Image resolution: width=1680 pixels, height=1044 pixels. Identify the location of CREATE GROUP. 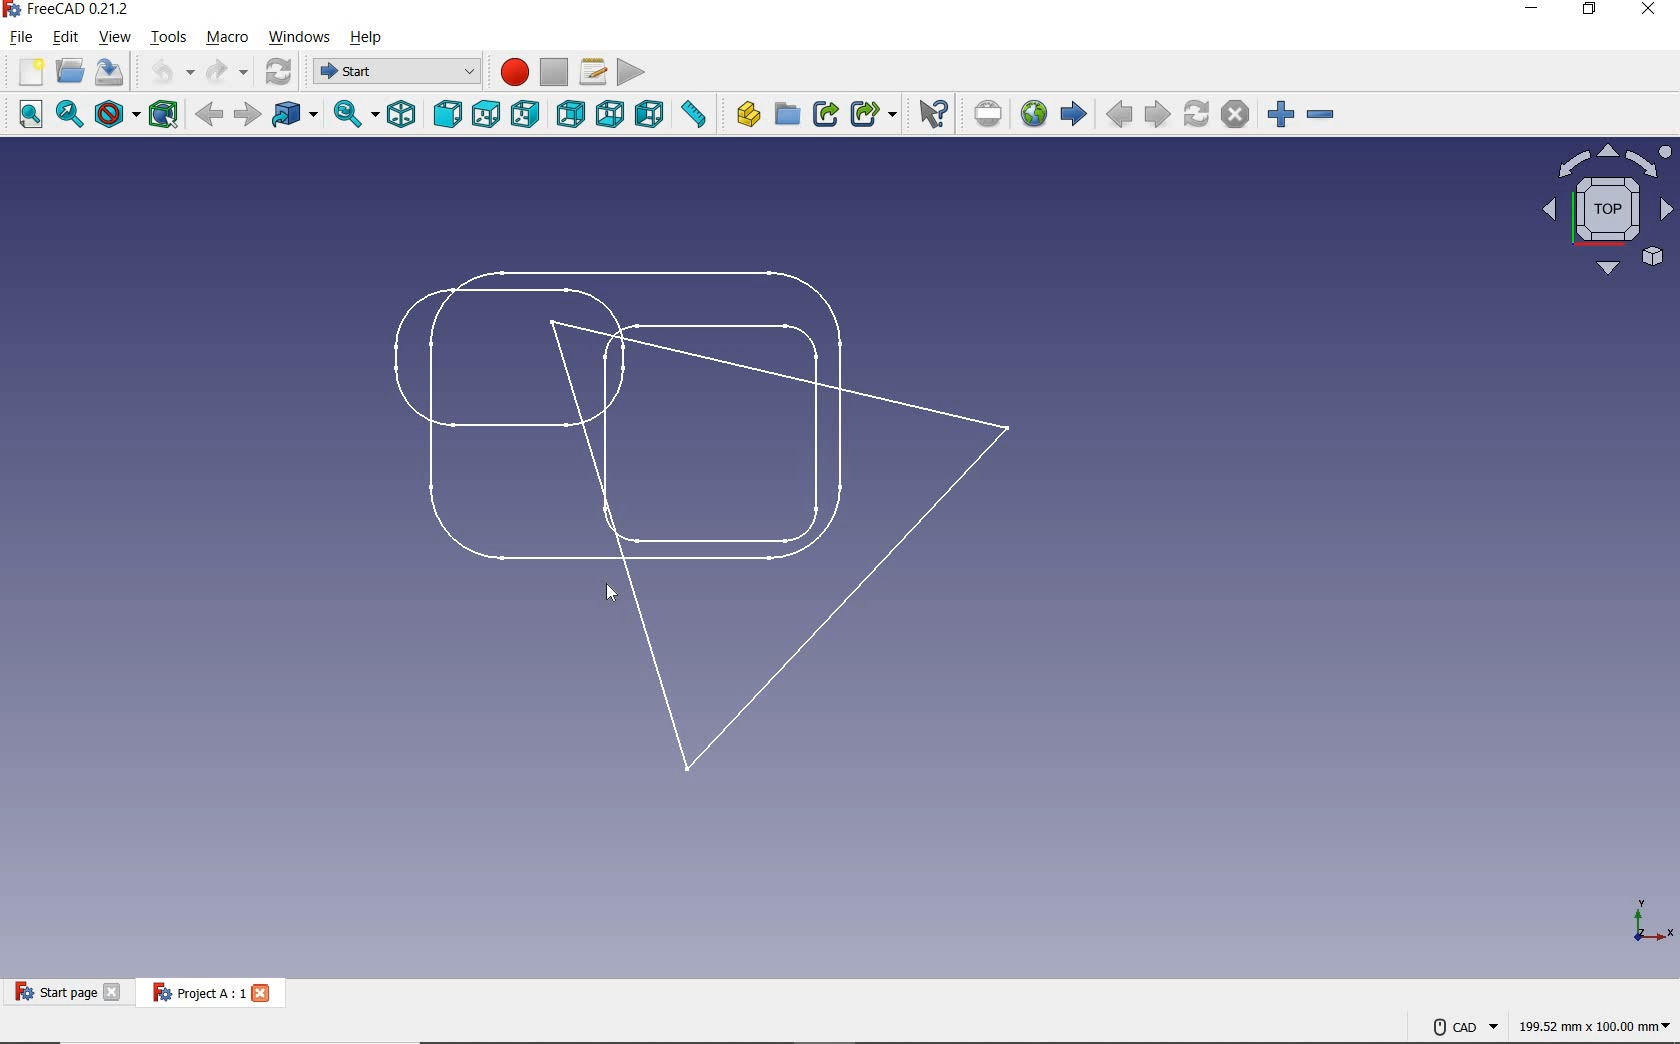
(788, 115).